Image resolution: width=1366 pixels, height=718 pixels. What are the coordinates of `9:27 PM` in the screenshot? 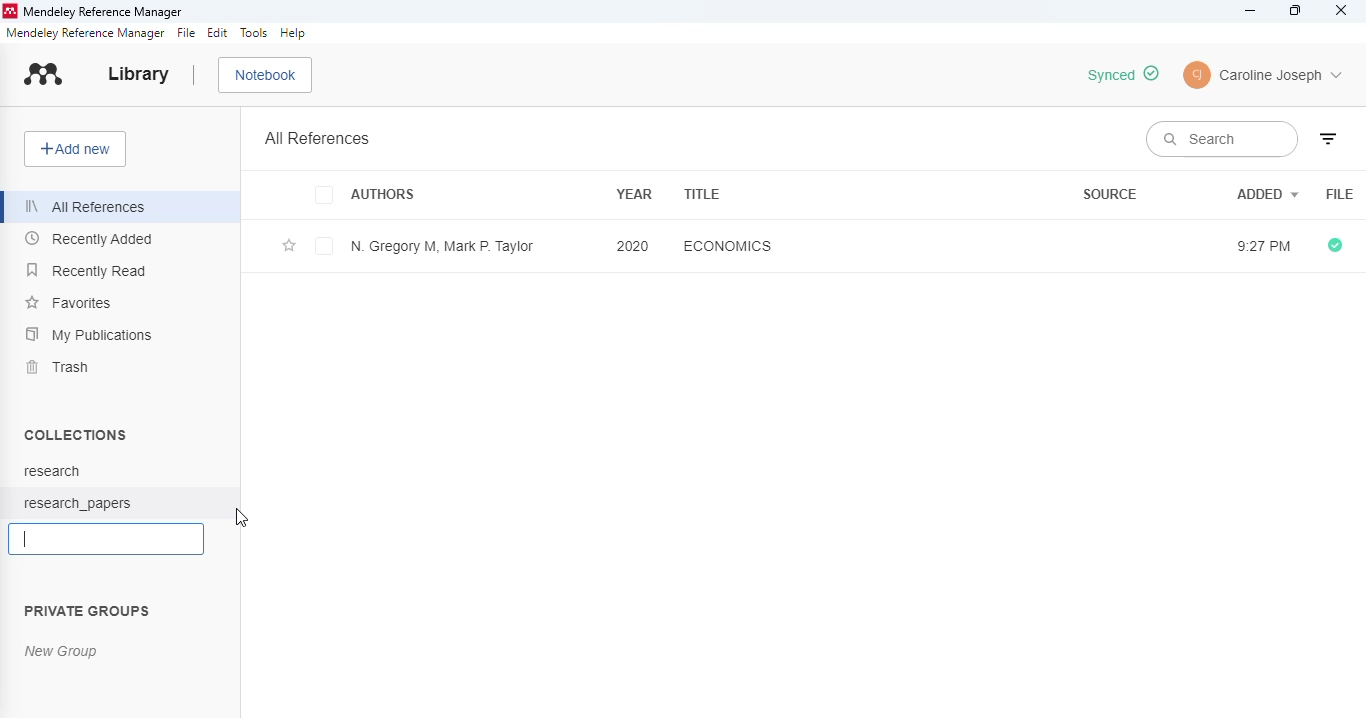 It's located at (1260, 247).